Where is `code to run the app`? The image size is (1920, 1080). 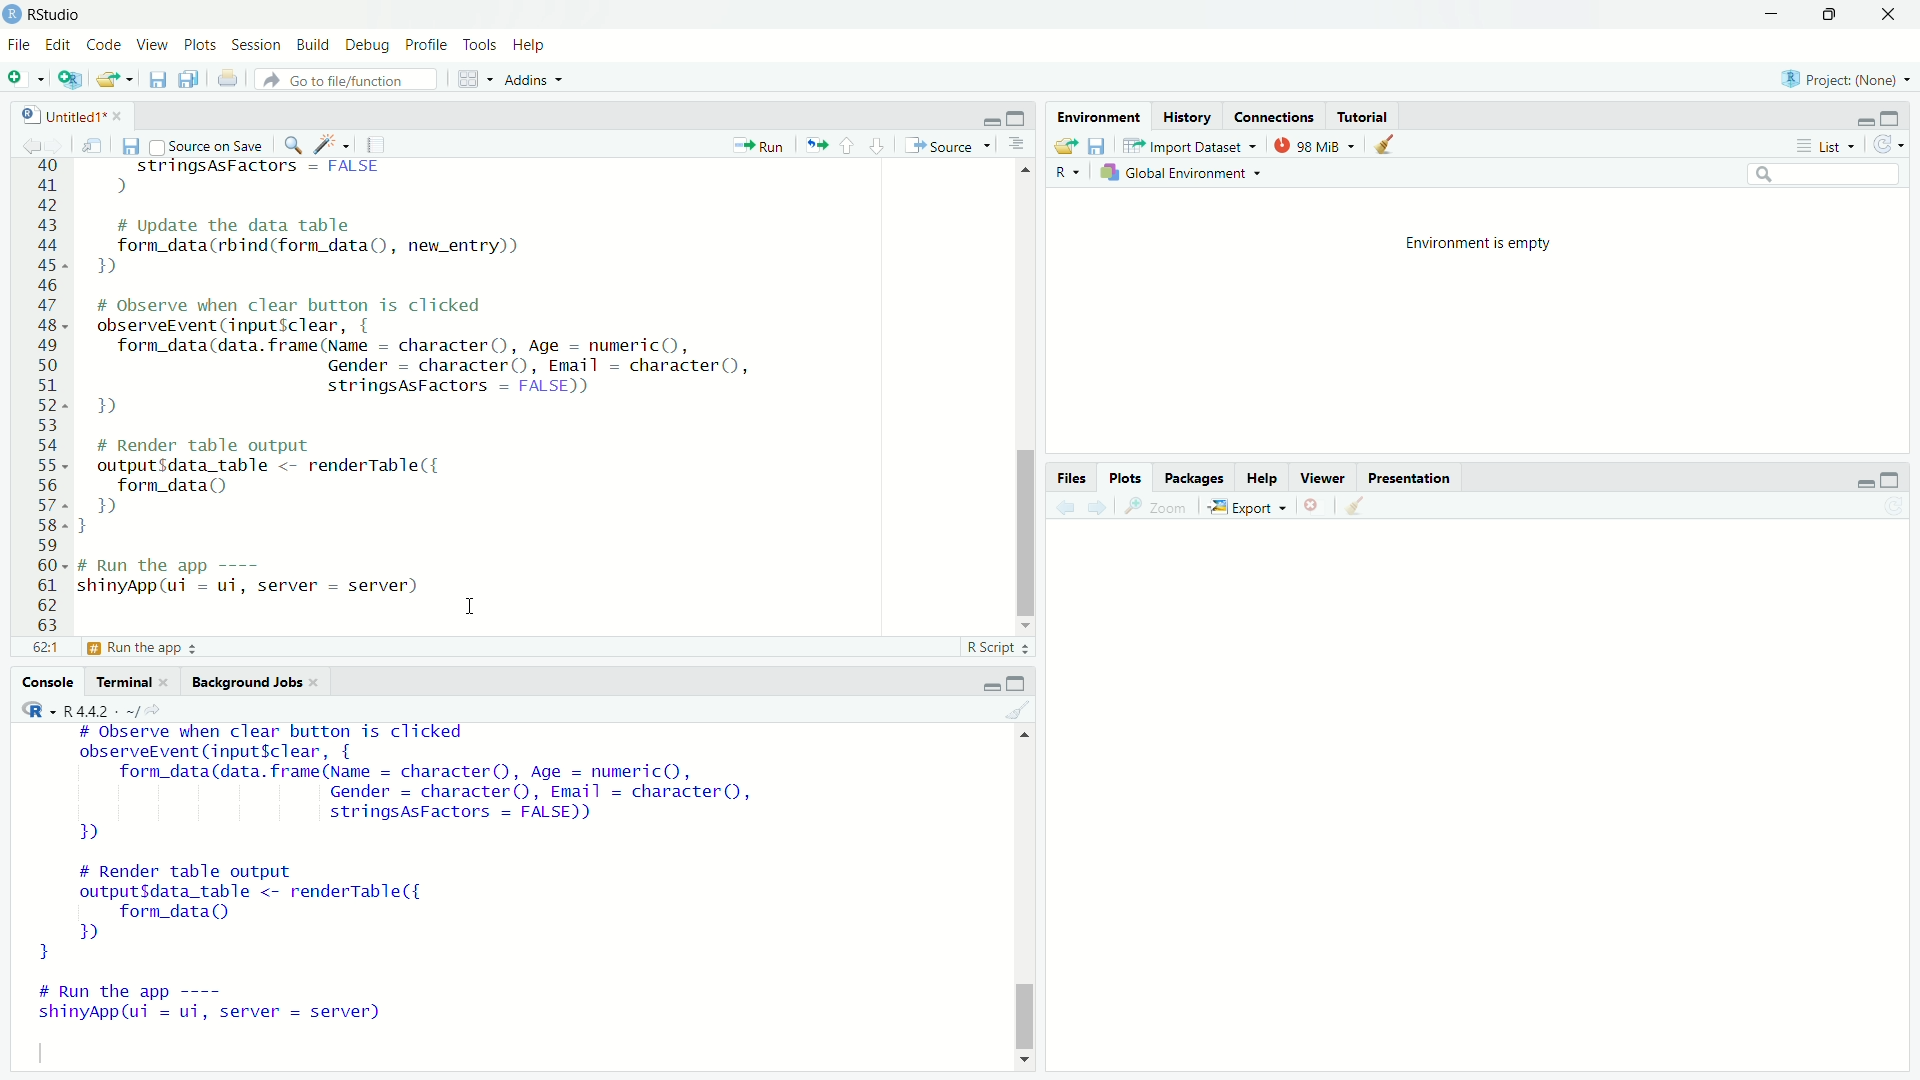 code to run the app is located at coordinates (238, 1009).